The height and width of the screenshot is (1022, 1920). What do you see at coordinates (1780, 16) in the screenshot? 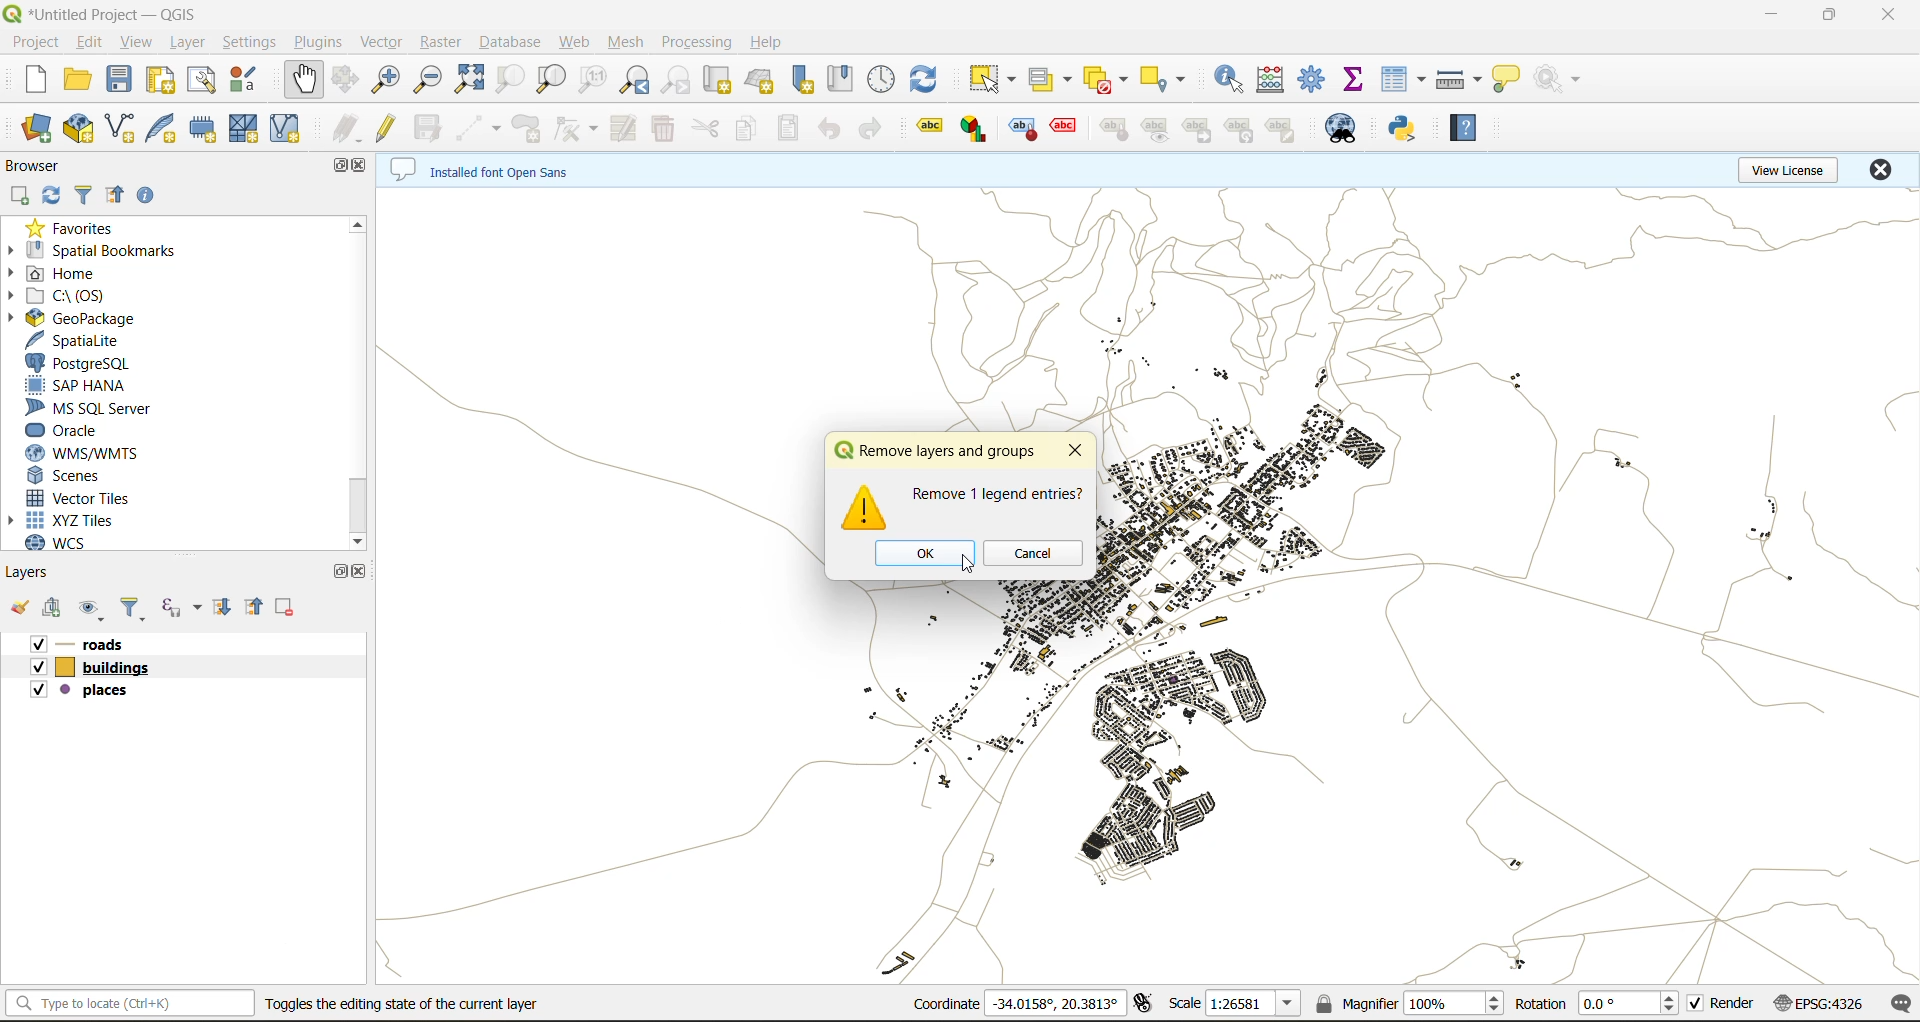
I see `minimize` at bounding box center [1780, 16].